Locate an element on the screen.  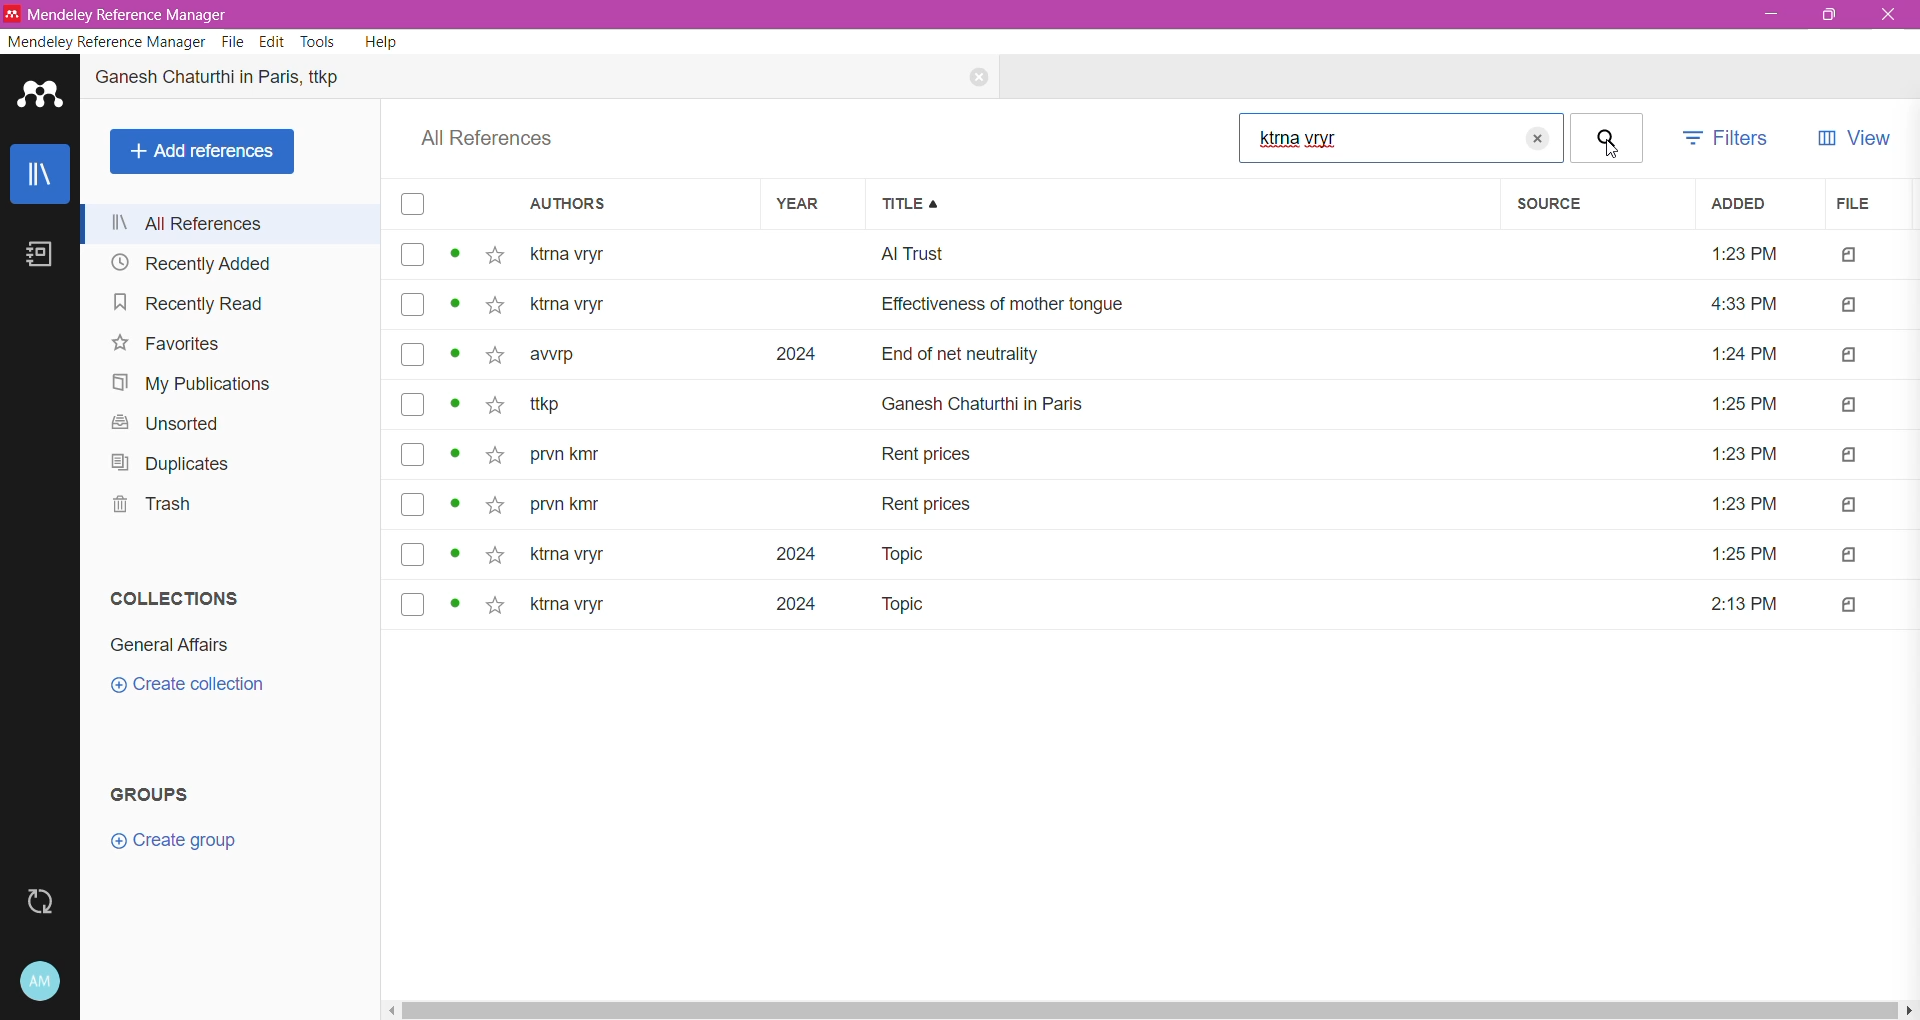
file type is located at coordinates (1847, 357).